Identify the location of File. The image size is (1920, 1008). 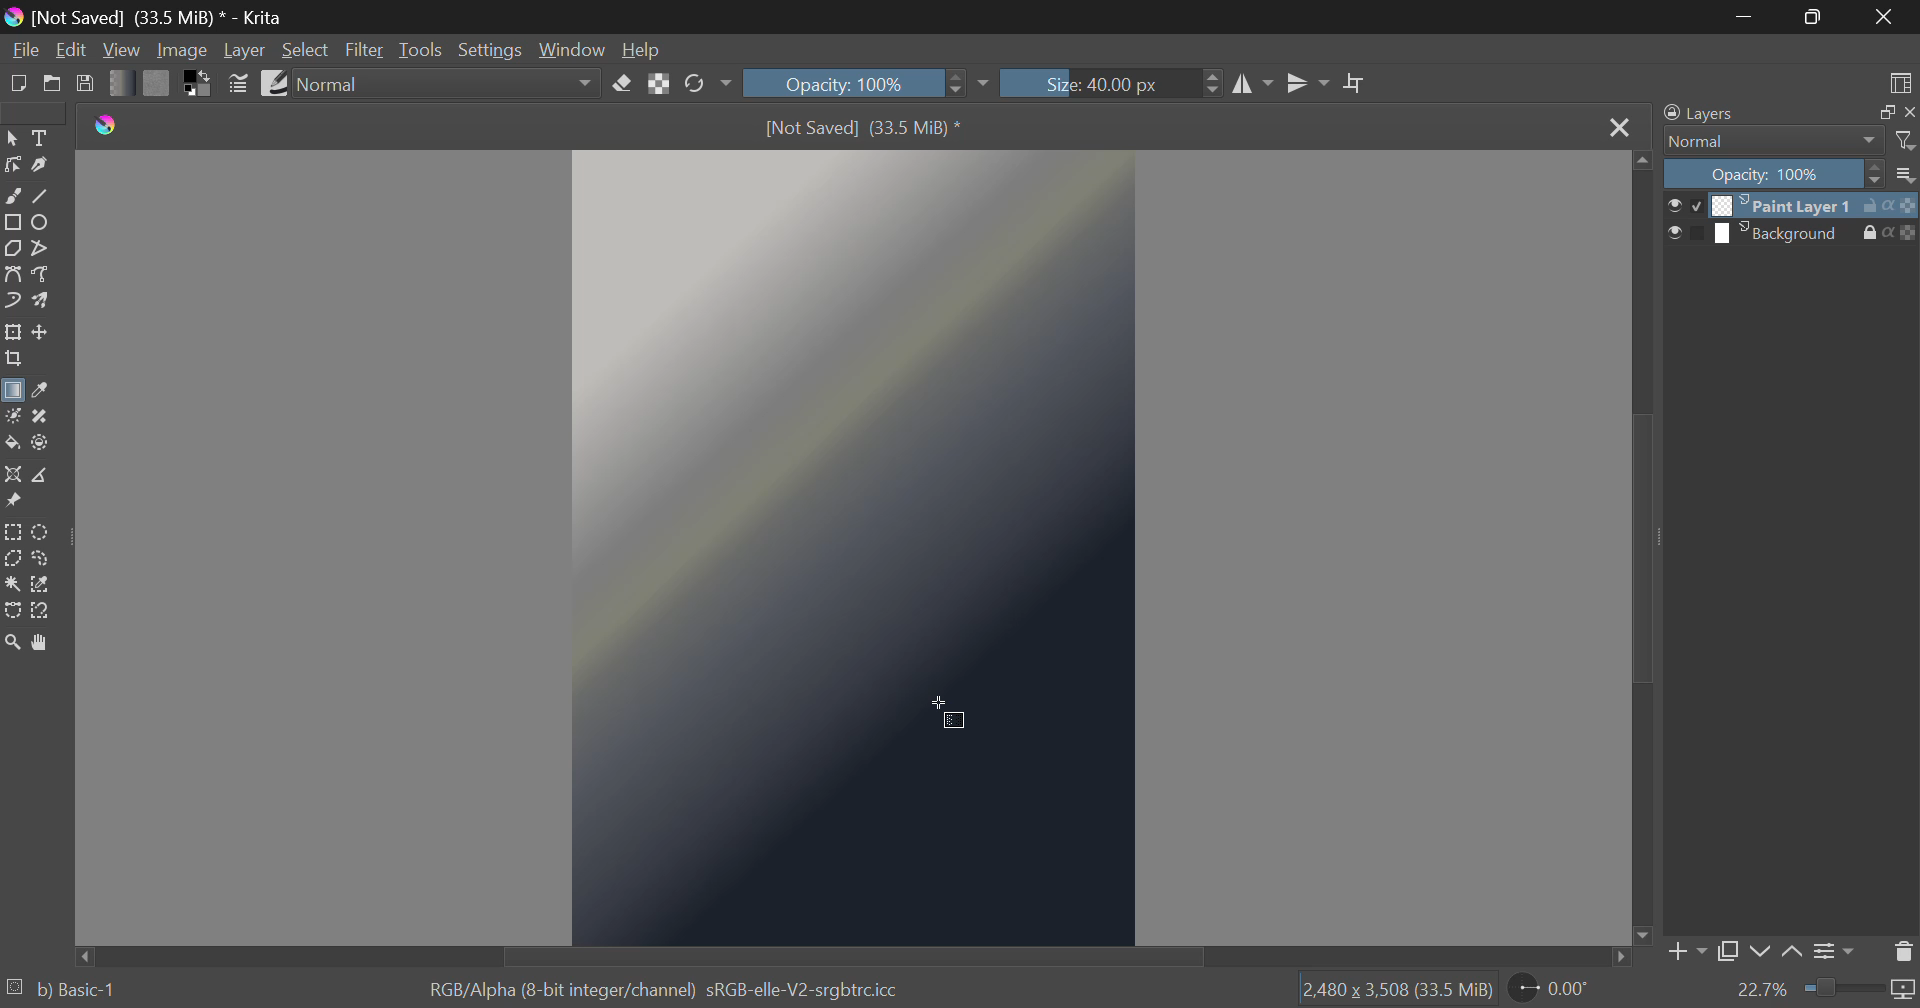
(23, 48).